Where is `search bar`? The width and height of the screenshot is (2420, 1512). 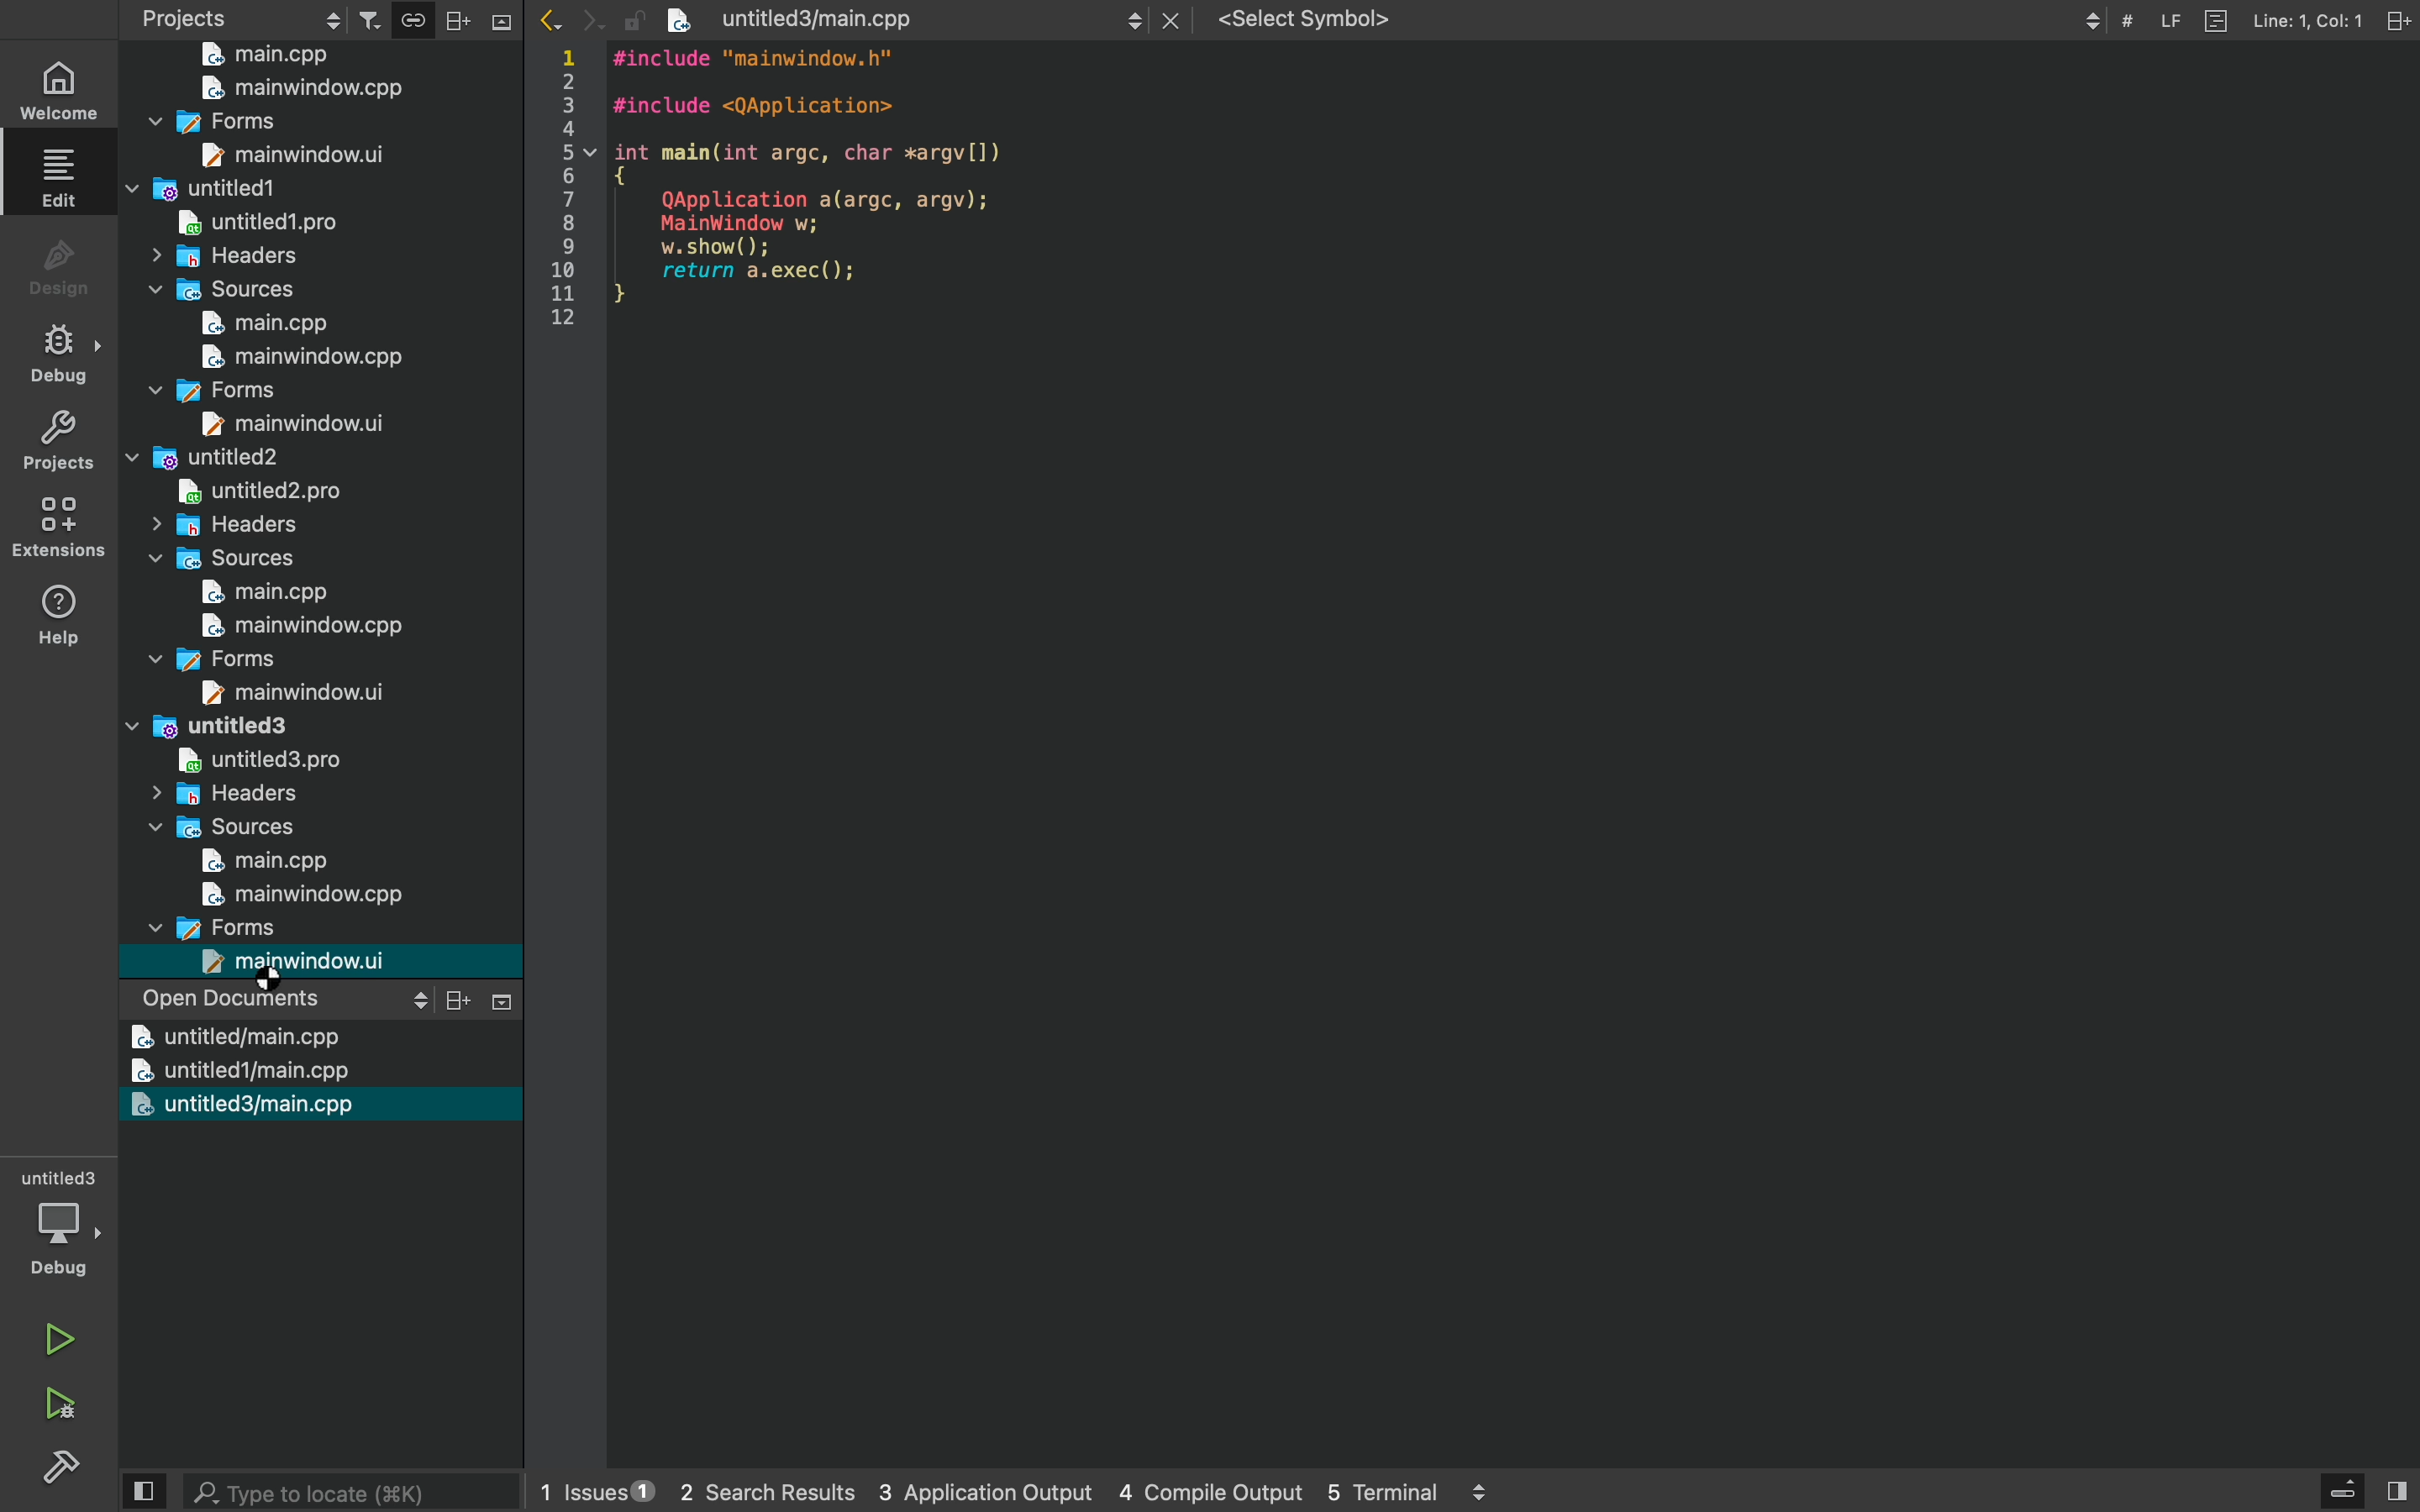 search bar is located at coordinates (327, 1491).